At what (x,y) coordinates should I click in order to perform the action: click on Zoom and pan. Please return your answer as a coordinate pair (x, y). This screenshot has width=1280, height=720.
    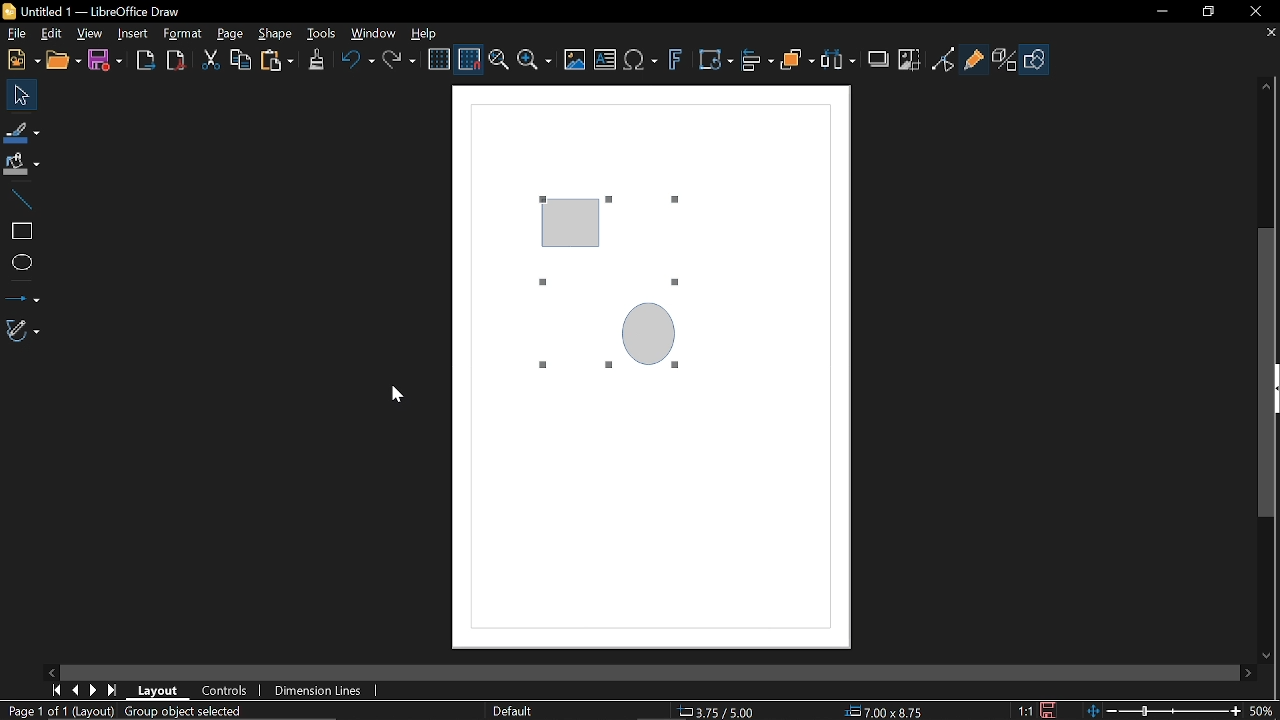
    Looking at the image, I should click on (498, 60).